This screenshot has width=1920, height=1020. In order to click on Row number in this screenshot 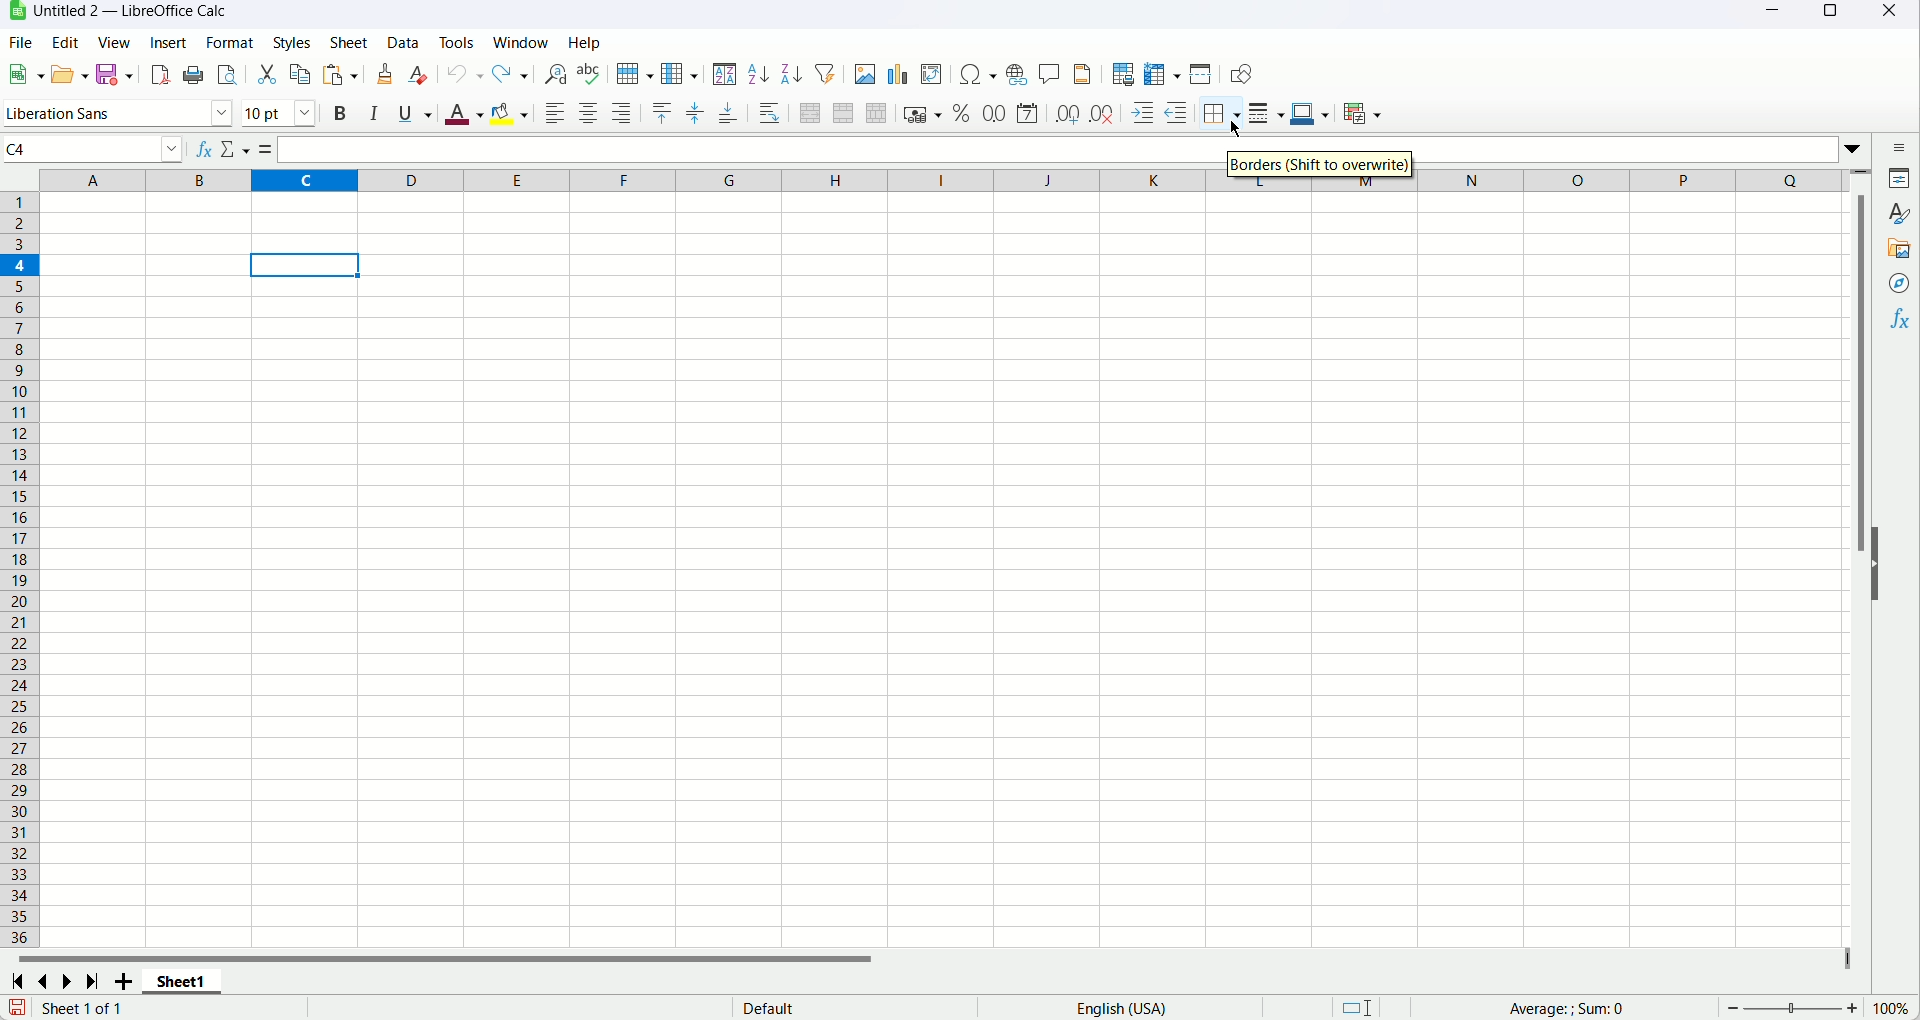, I will do `click(20, 568)`.